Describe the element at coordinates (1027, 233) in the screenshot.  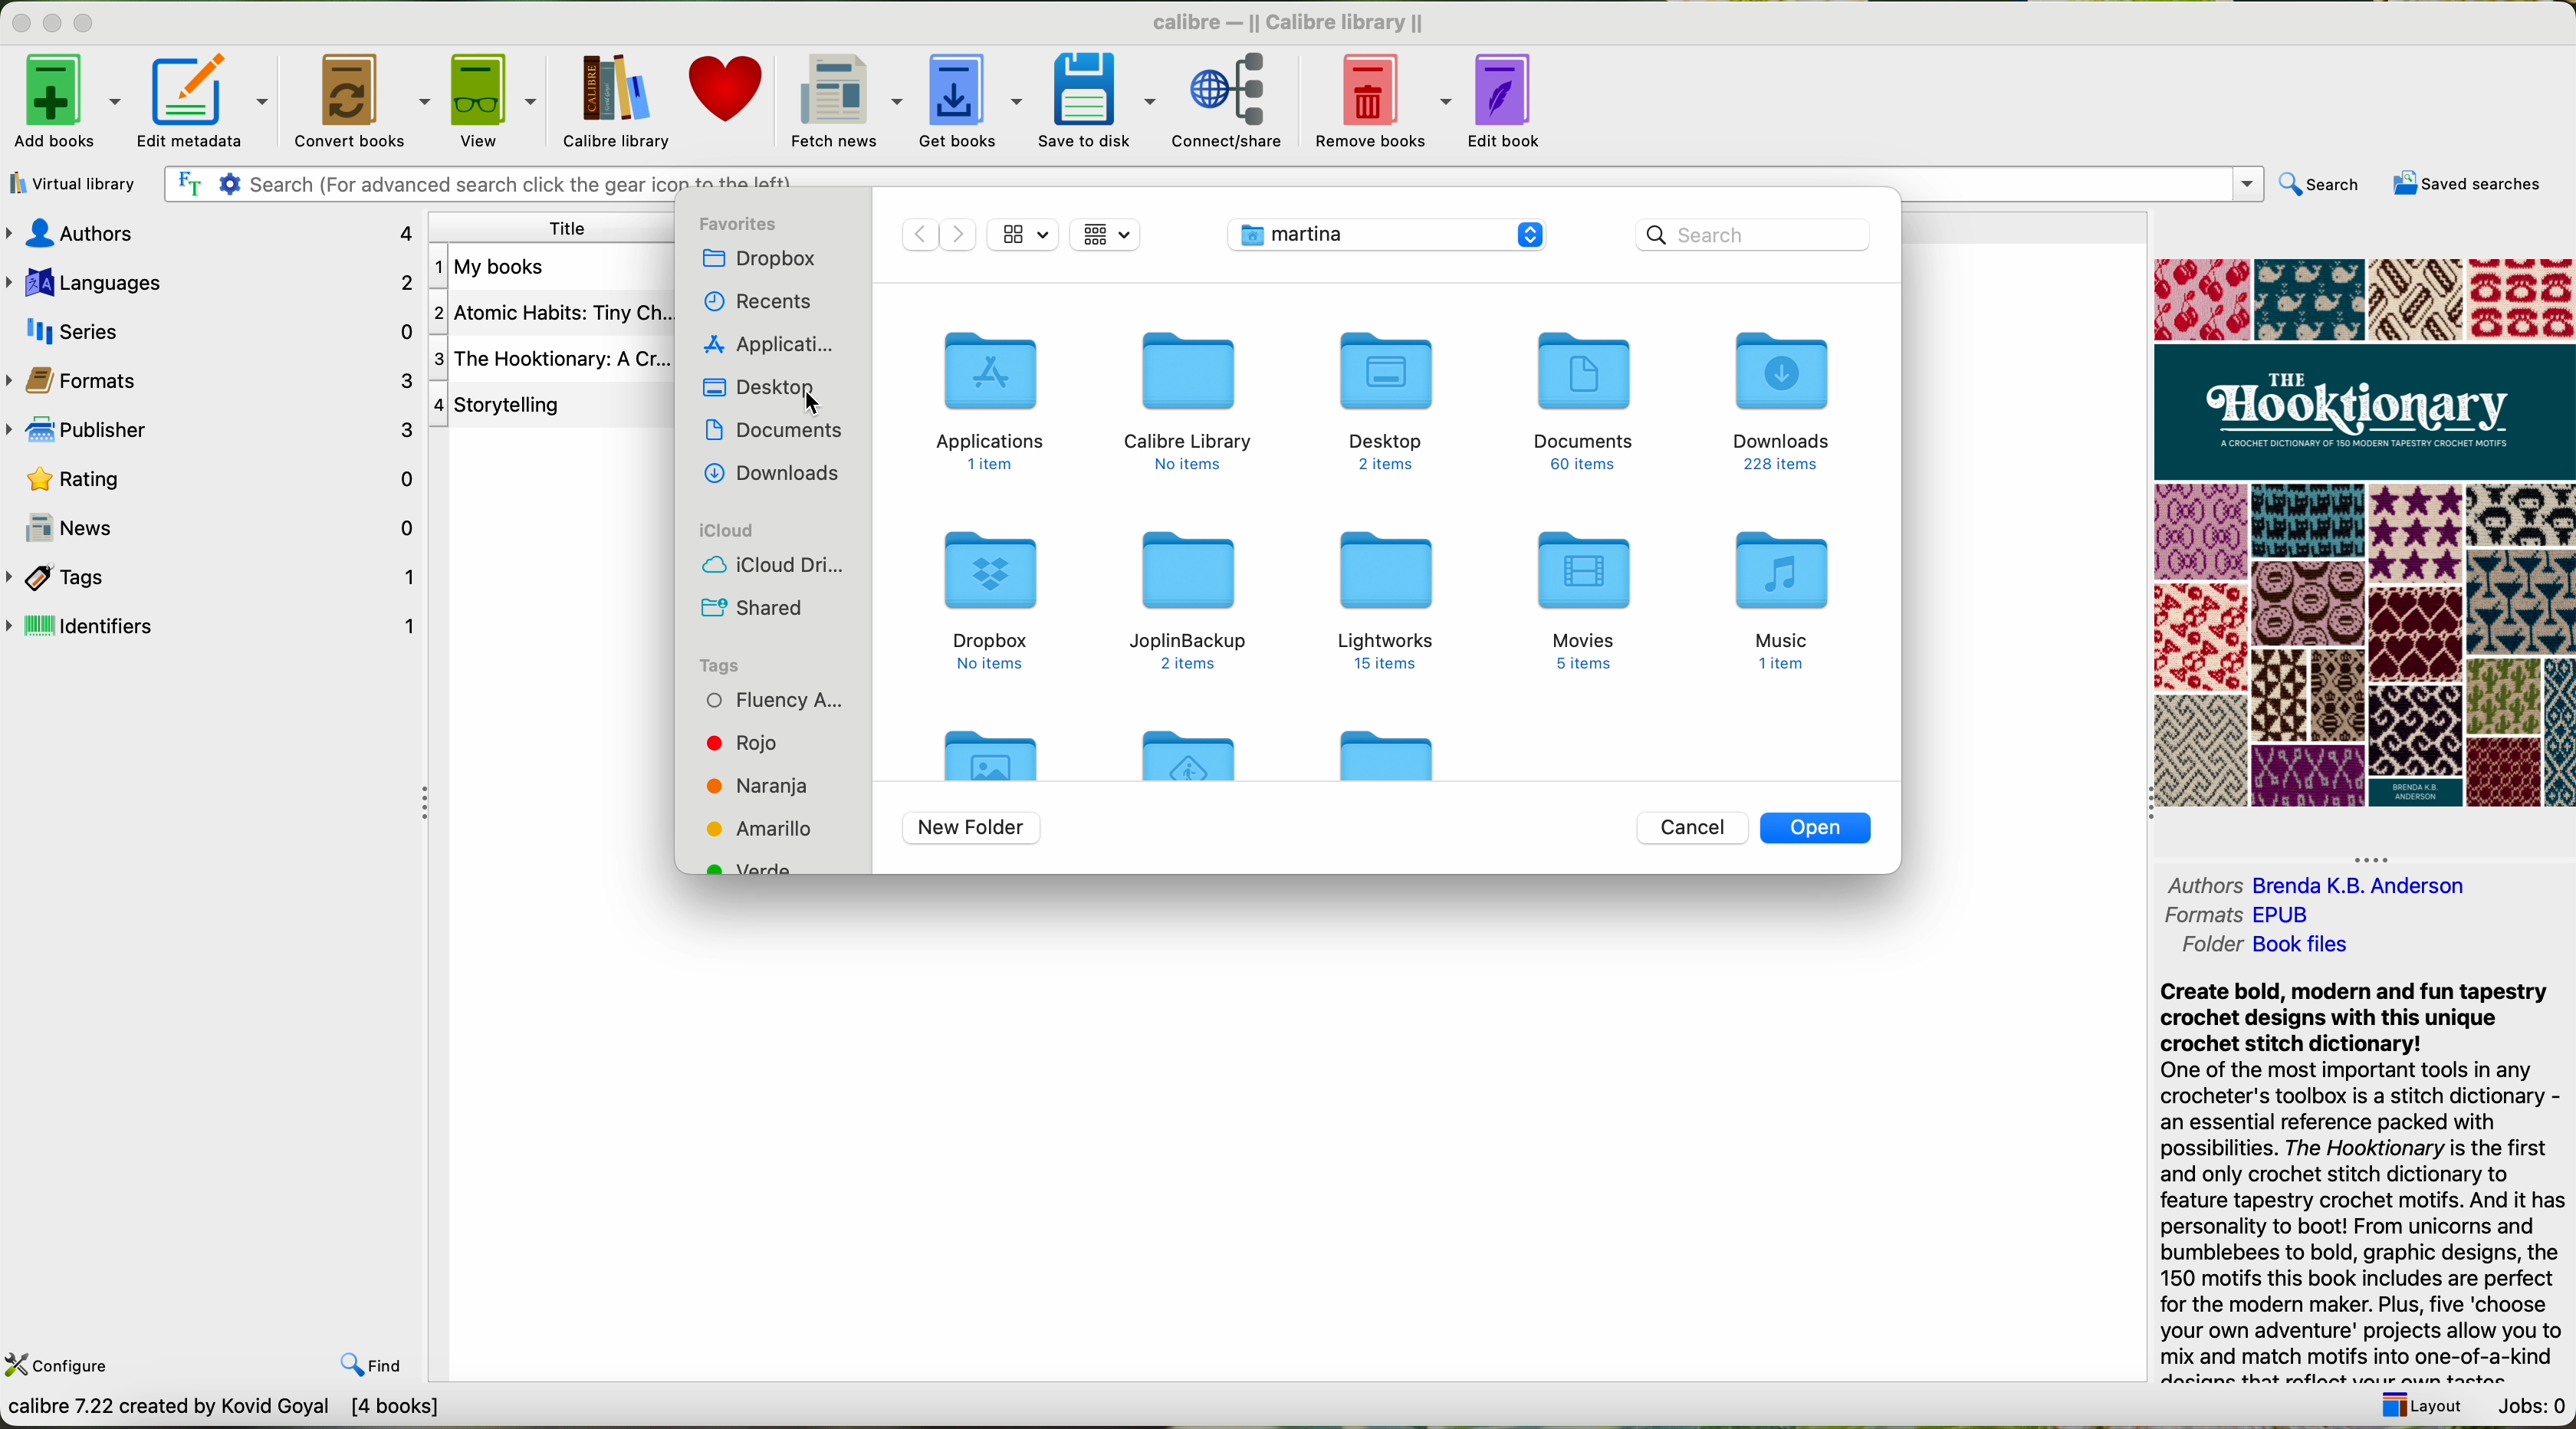
I see `icon size` at that location.